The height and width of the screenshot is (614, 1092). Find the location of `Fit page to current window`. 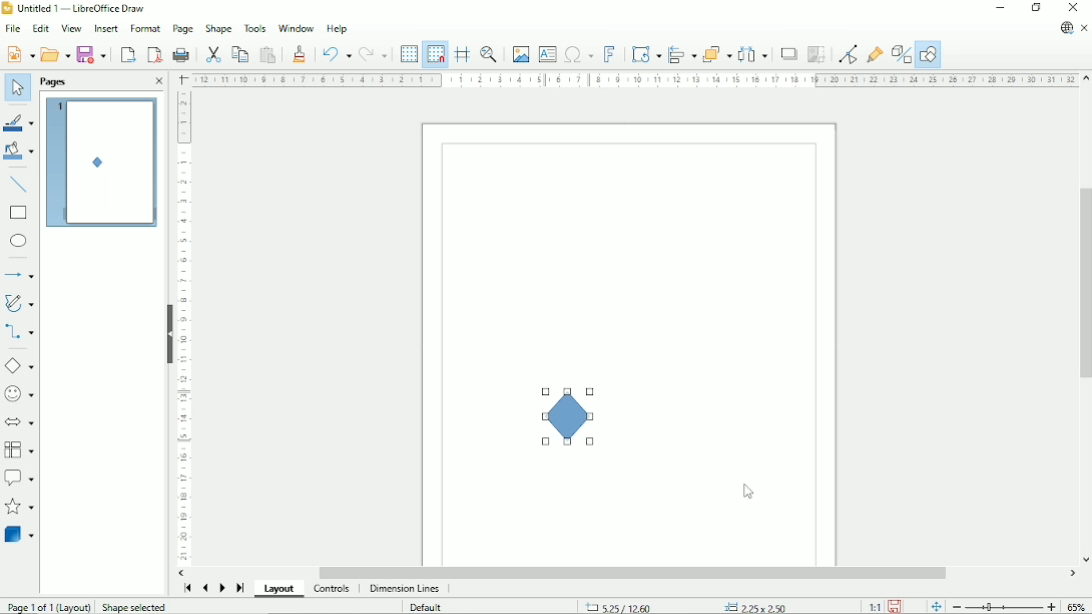

Fit page to current window is located at coordinates (936, 606).